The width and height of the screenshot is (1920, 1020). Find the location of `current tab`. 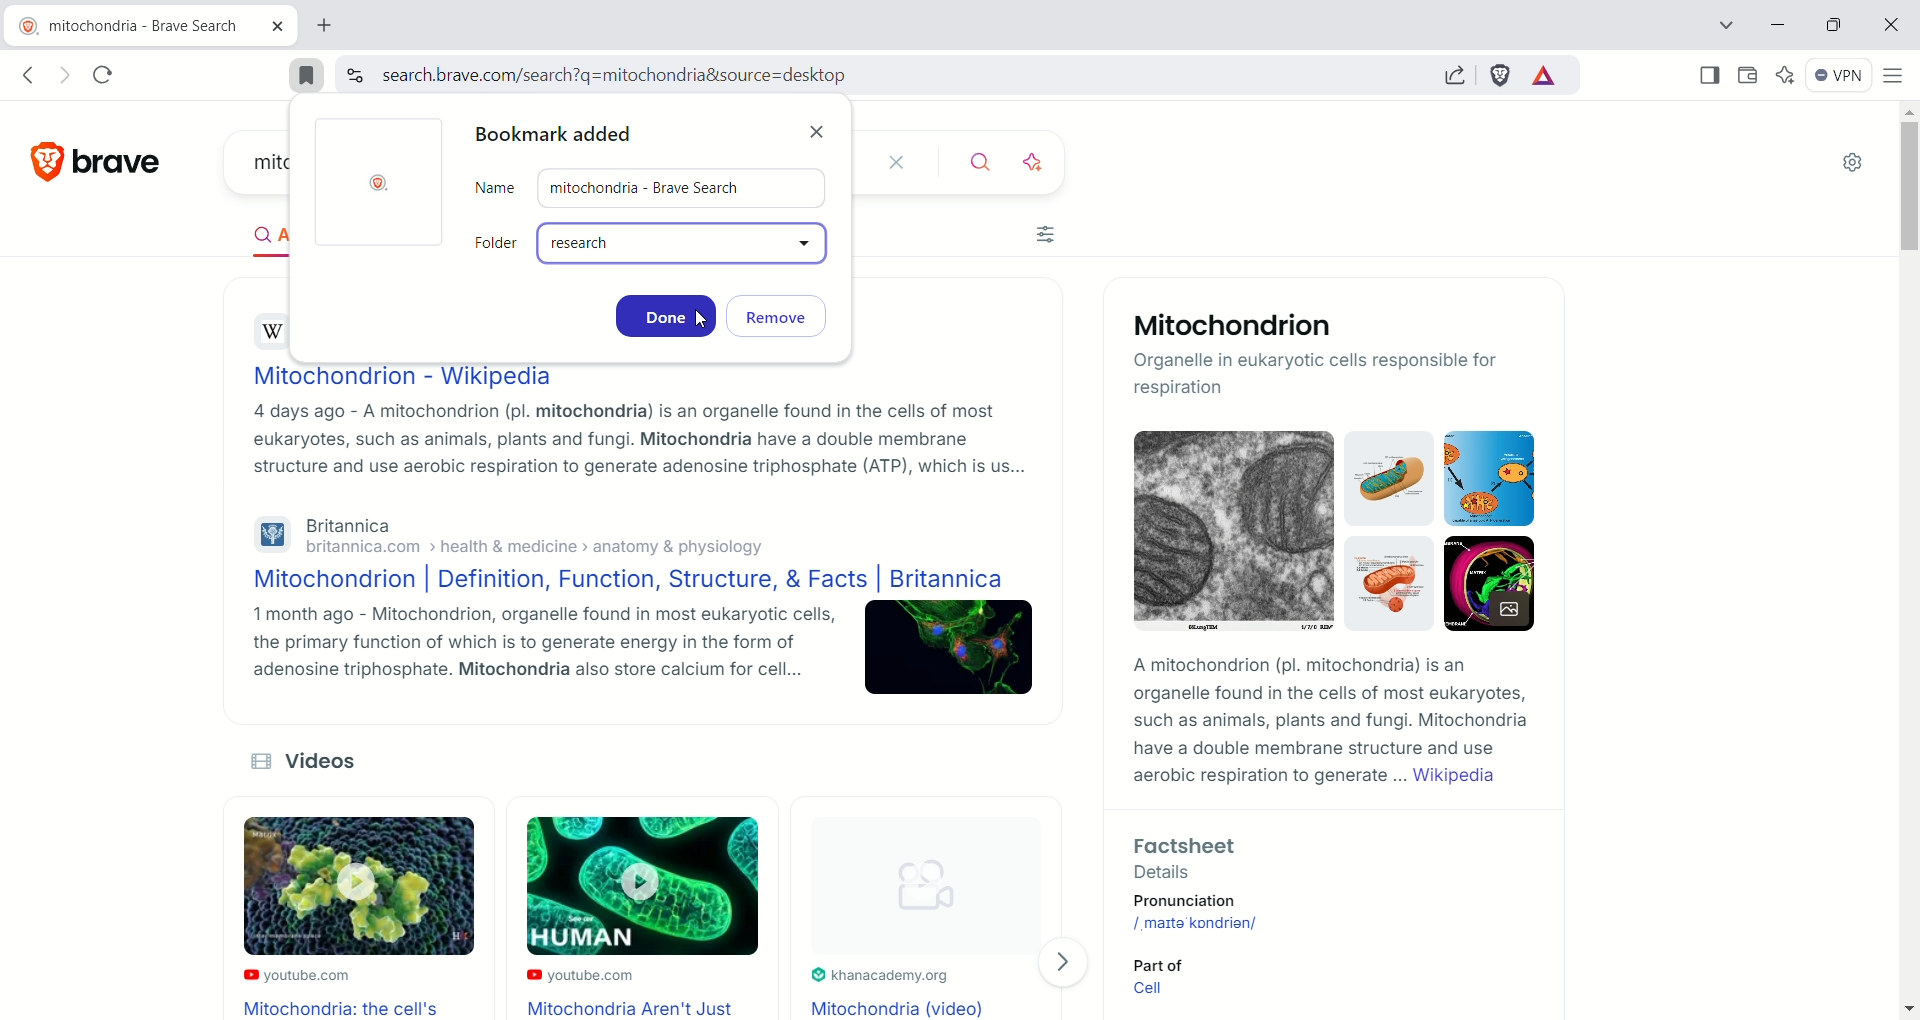

current tab is located at coordinates (133, 26).